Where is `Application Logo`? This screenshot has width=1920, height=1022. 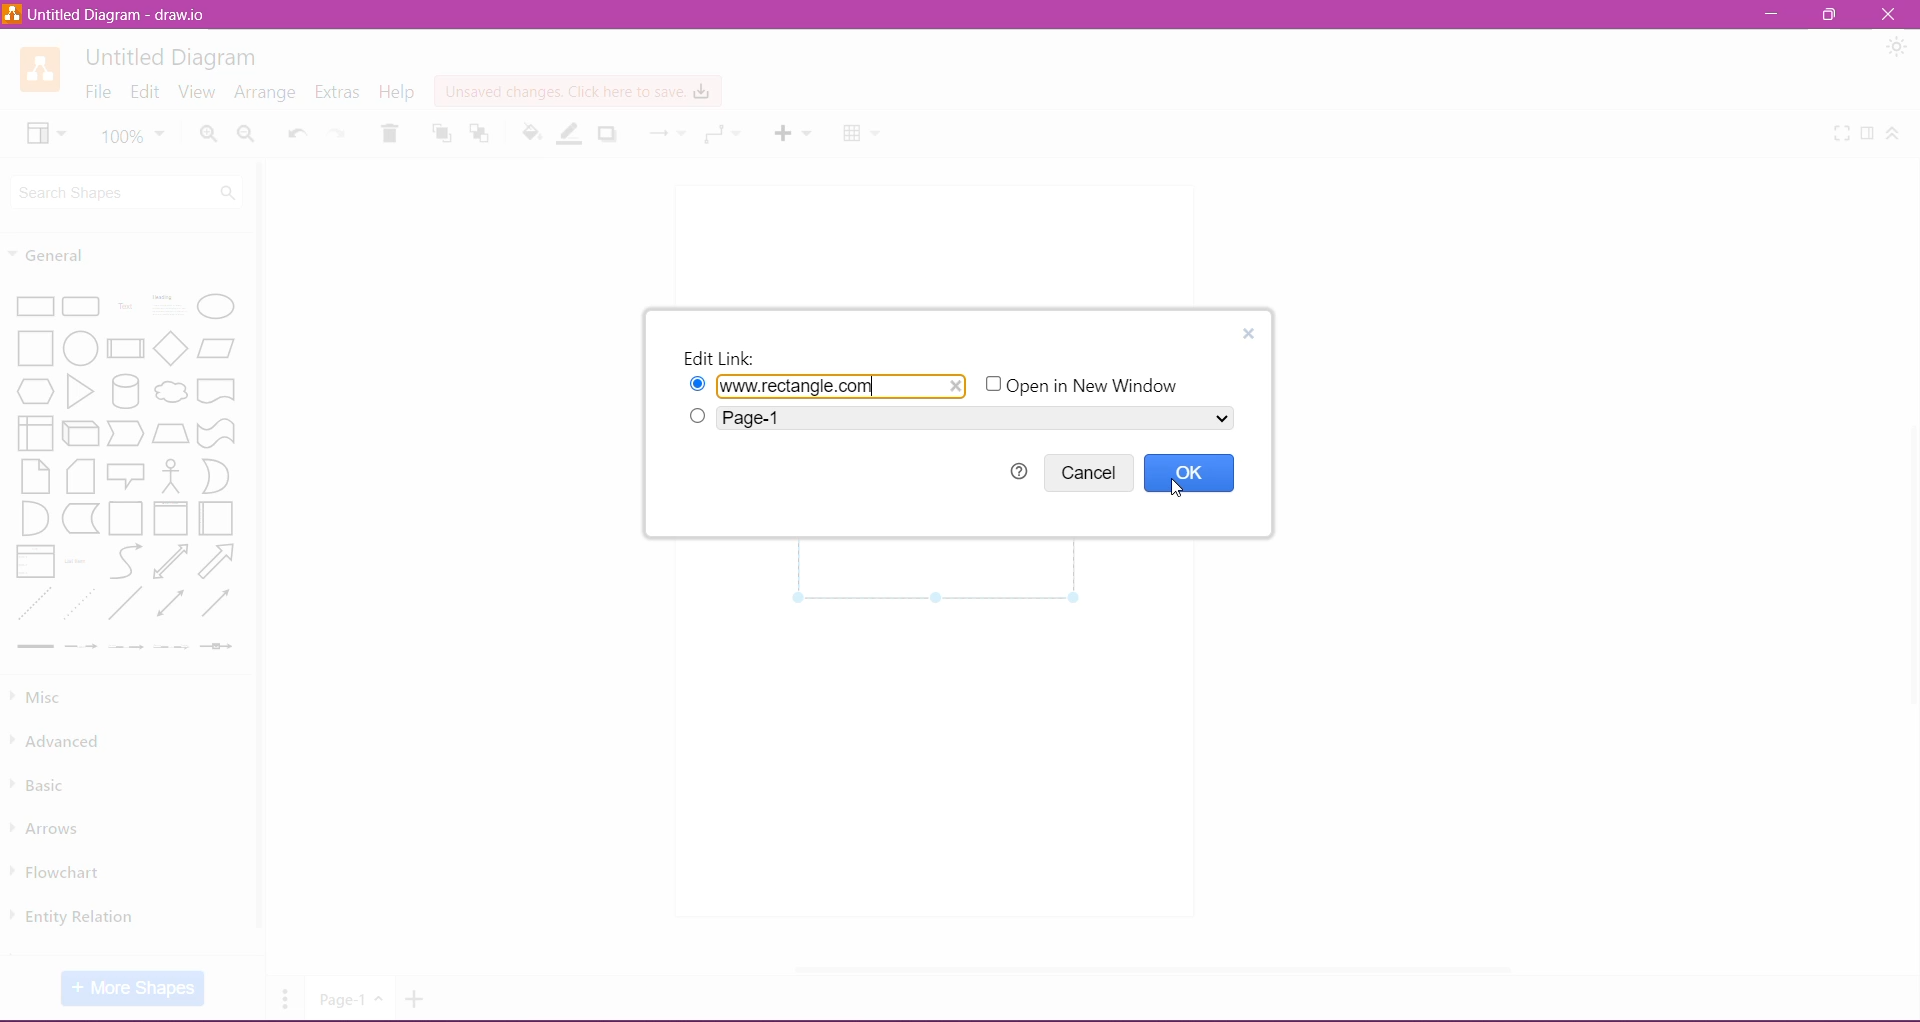
Application Logo is located at coordinates (39, 69).